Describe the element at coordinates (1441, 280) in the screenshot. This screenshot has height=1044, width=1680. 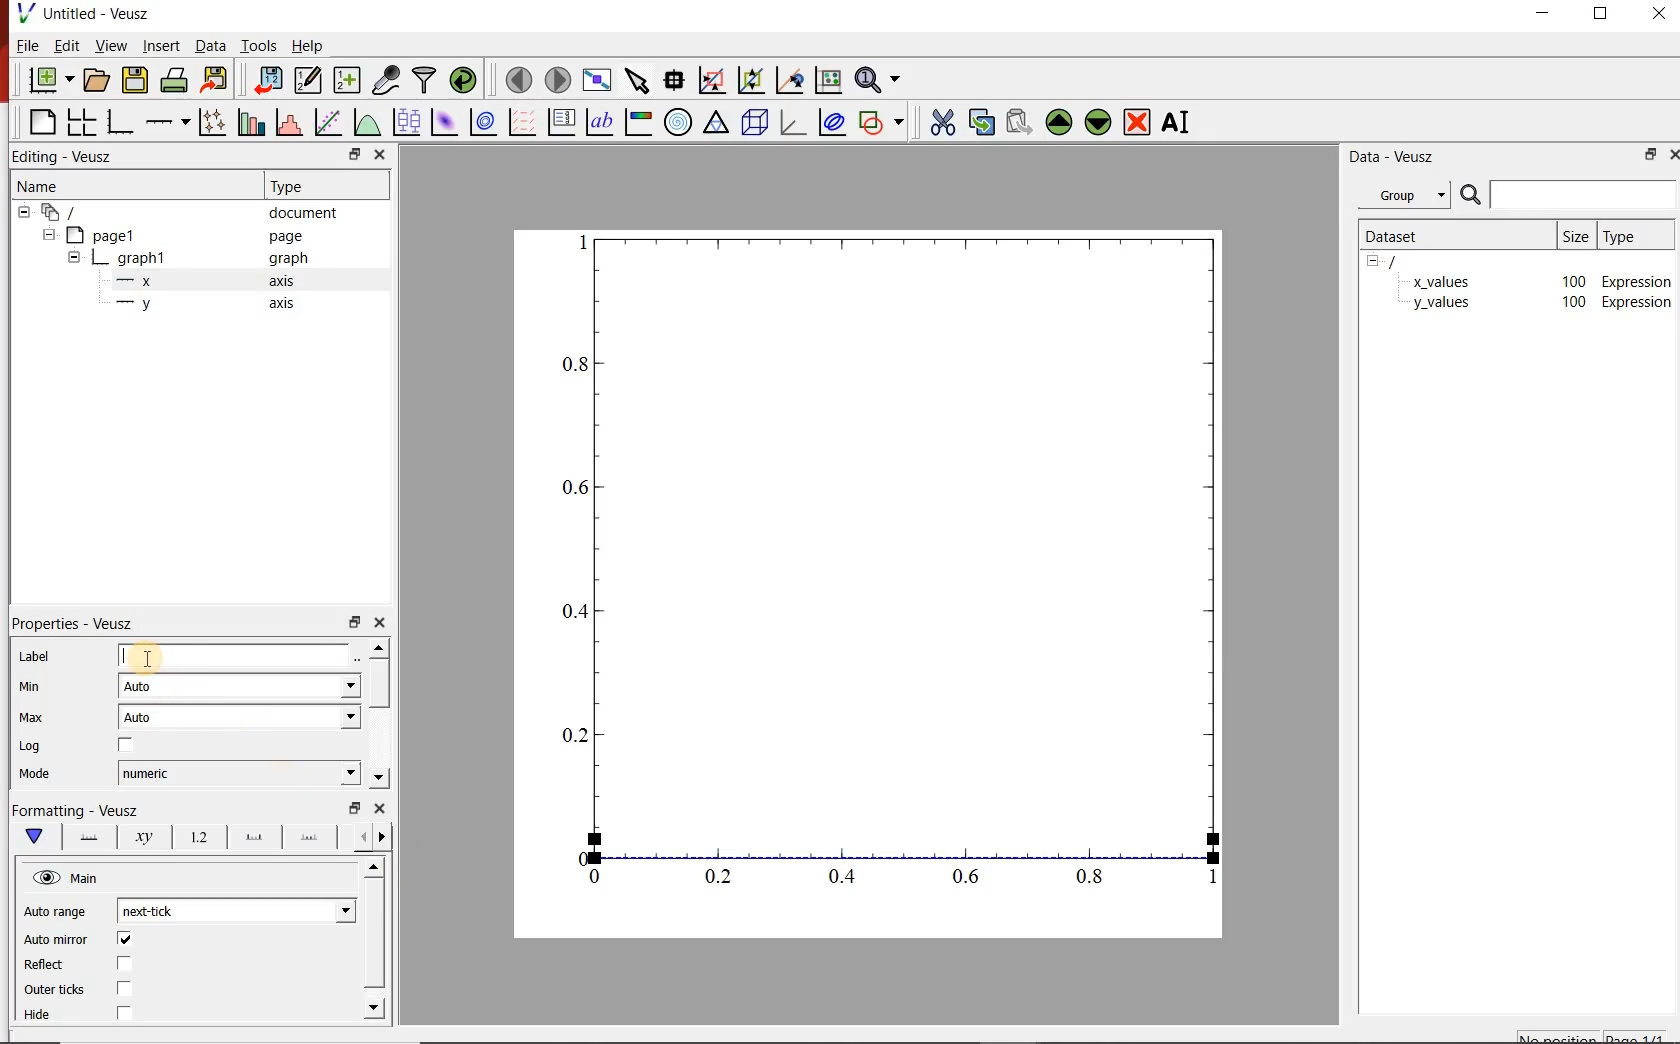
I see `x_values` at that location.